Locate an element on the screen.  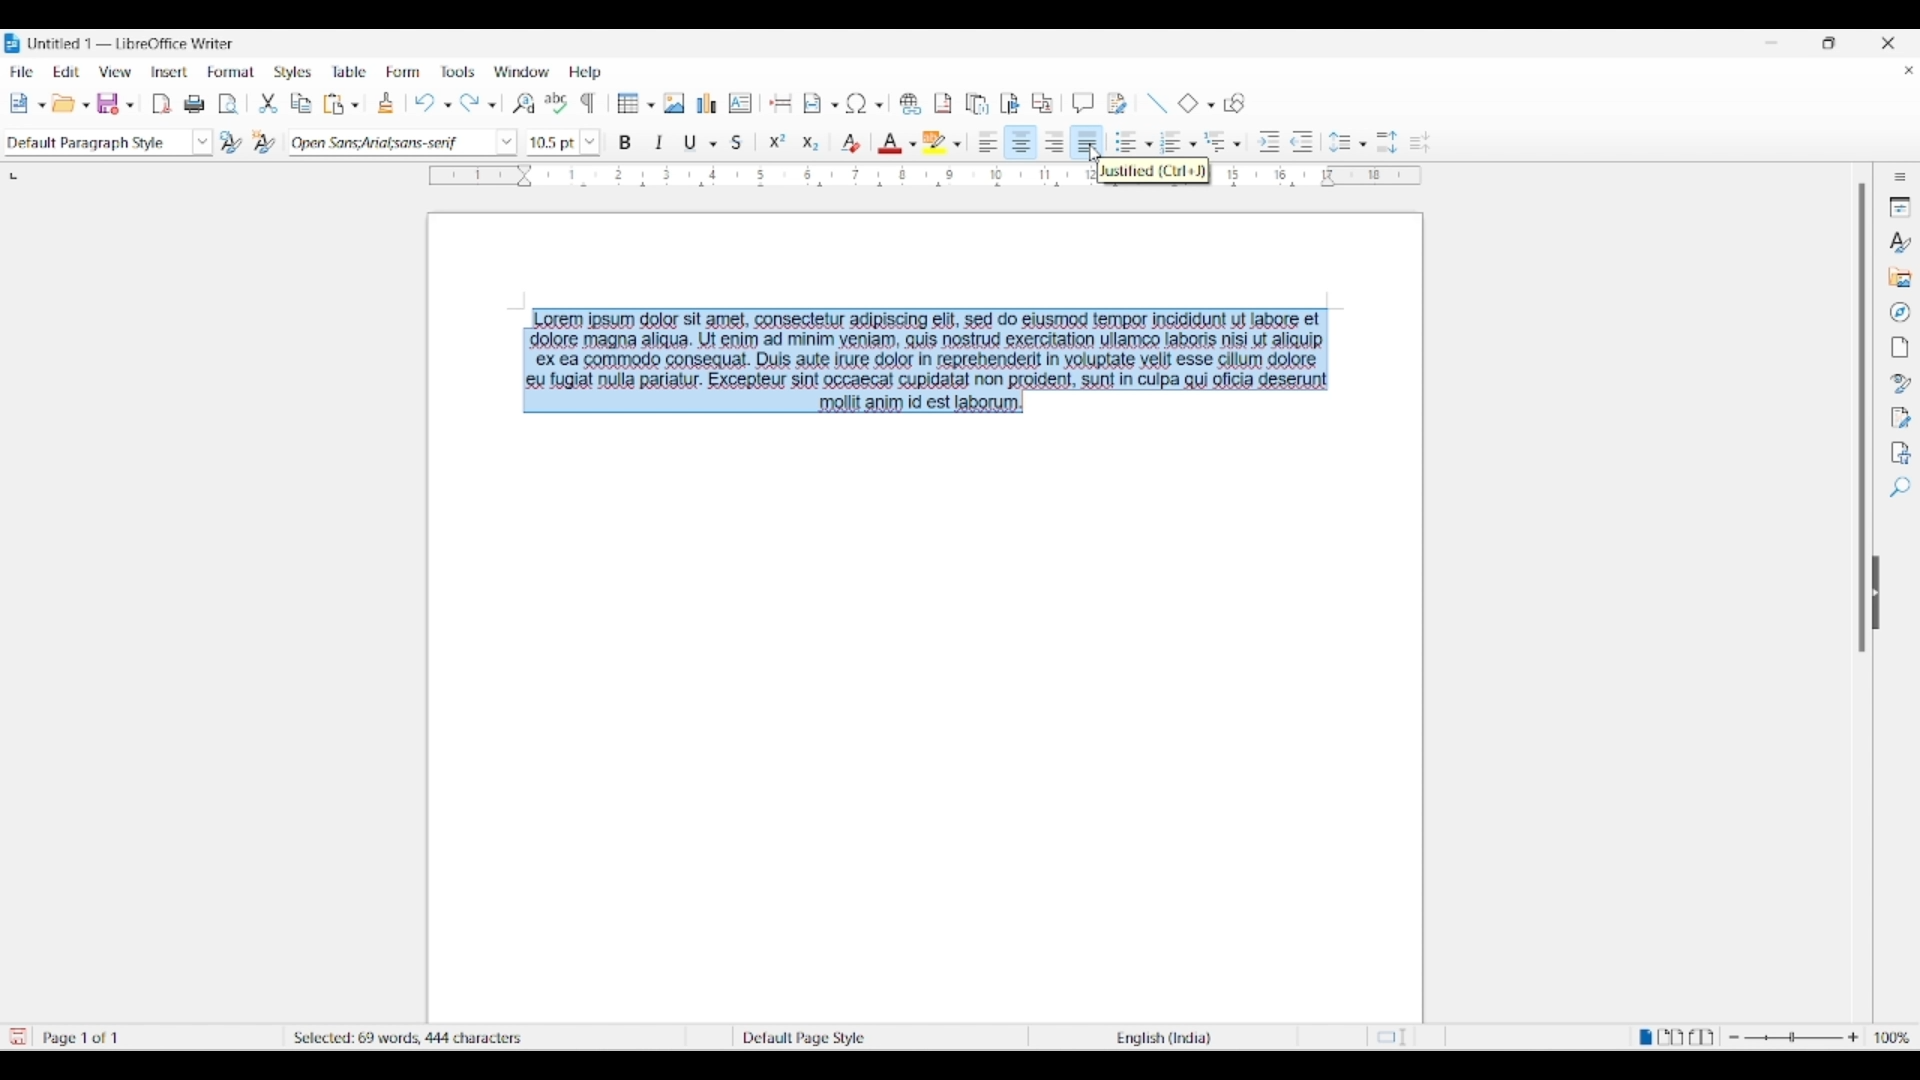
100% is located at coordinates (1893, 1037).